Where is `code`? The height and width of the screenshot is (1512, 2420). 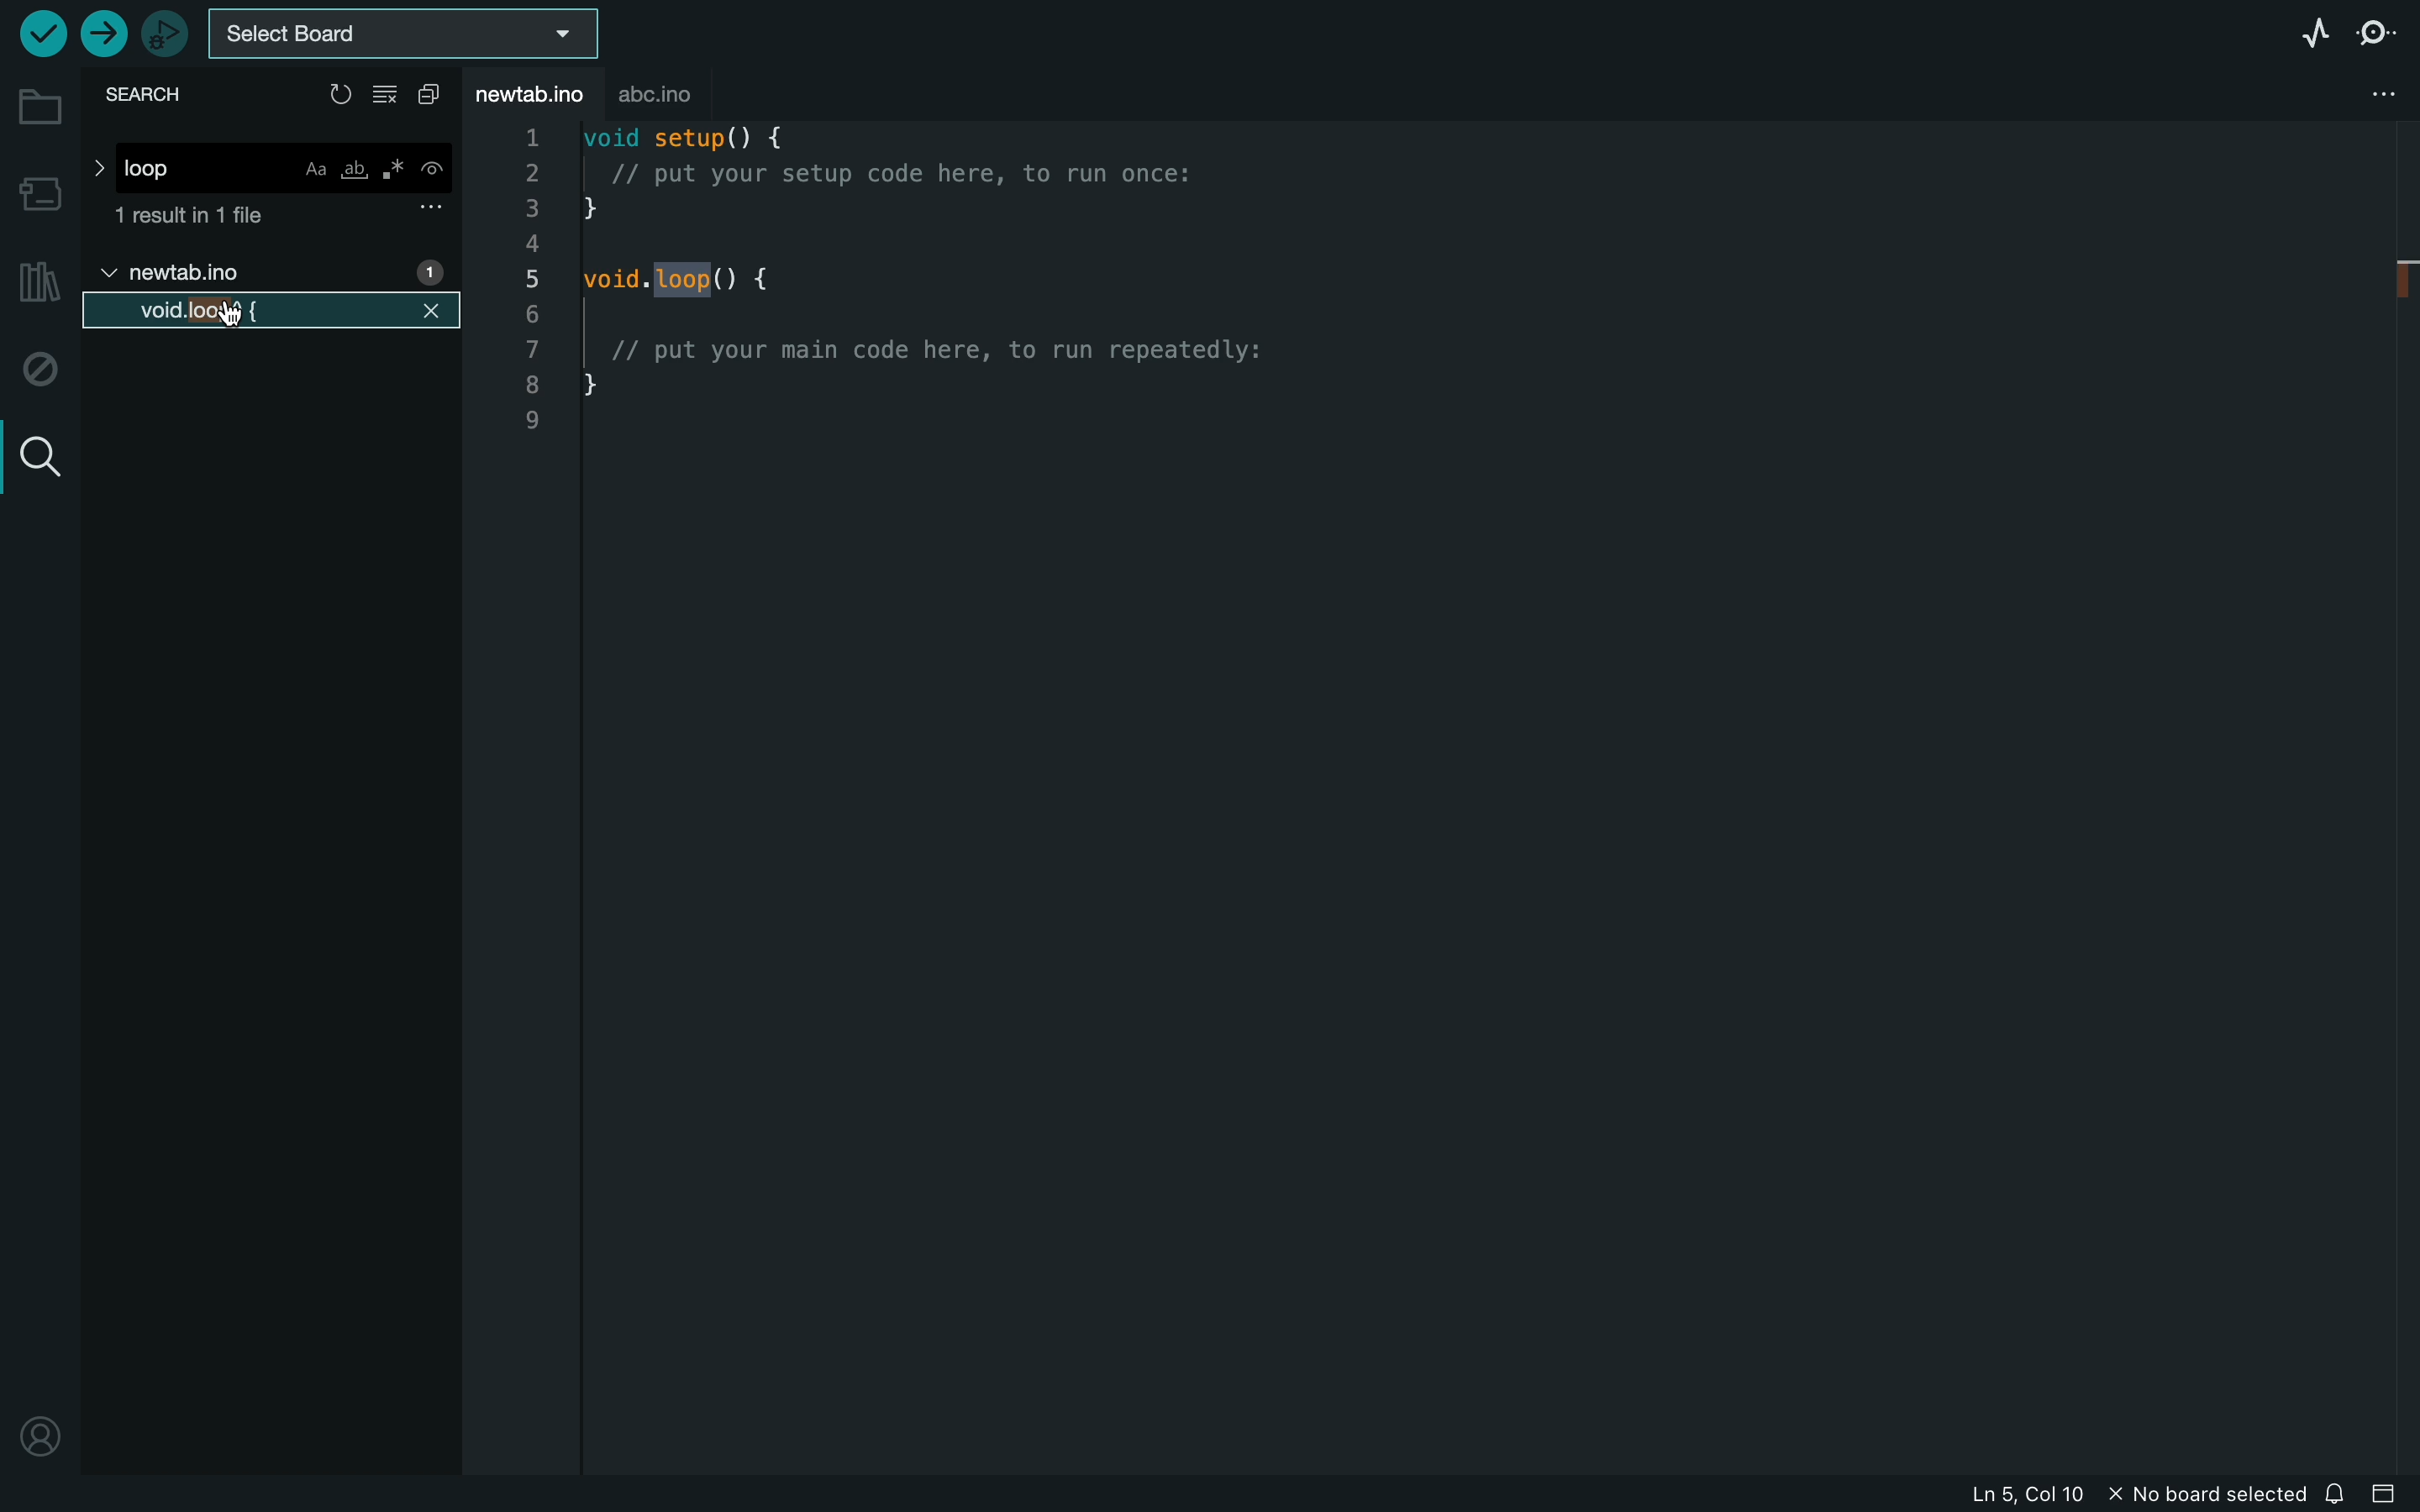 code is located at coordinates (939, 285).